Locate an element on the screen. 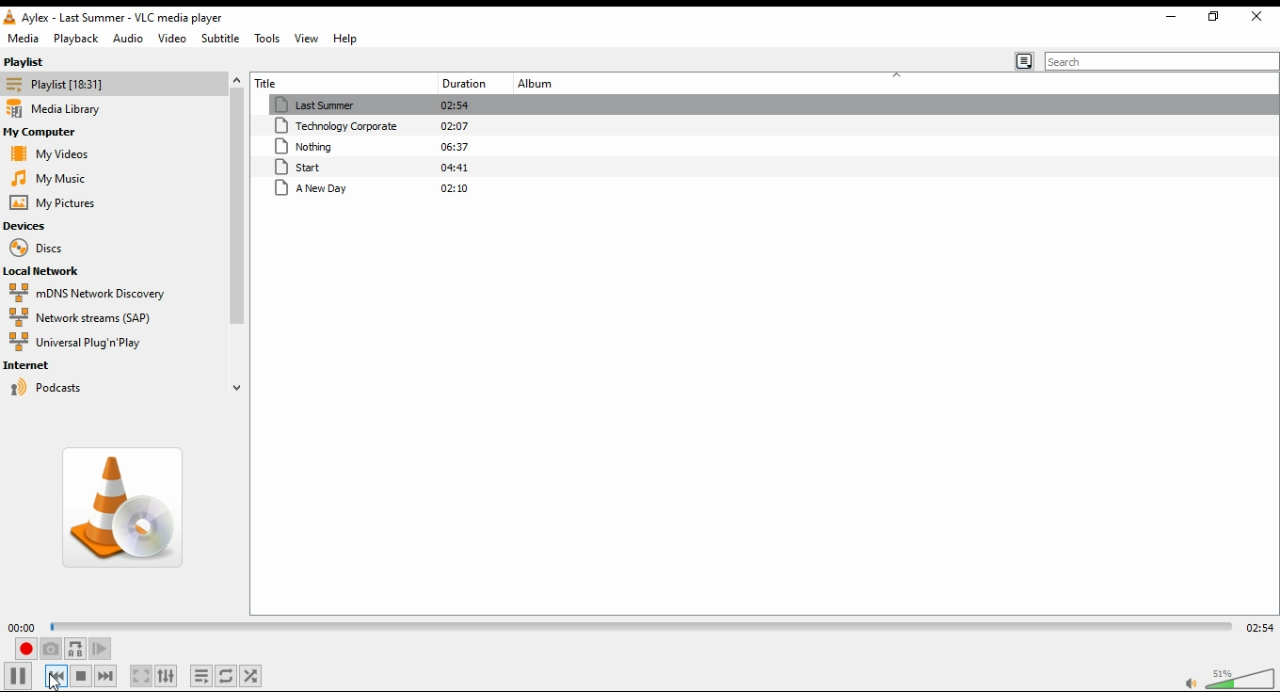 The height and width of the screenshot is (692, 1280). media is located at coordinates (22, 37).